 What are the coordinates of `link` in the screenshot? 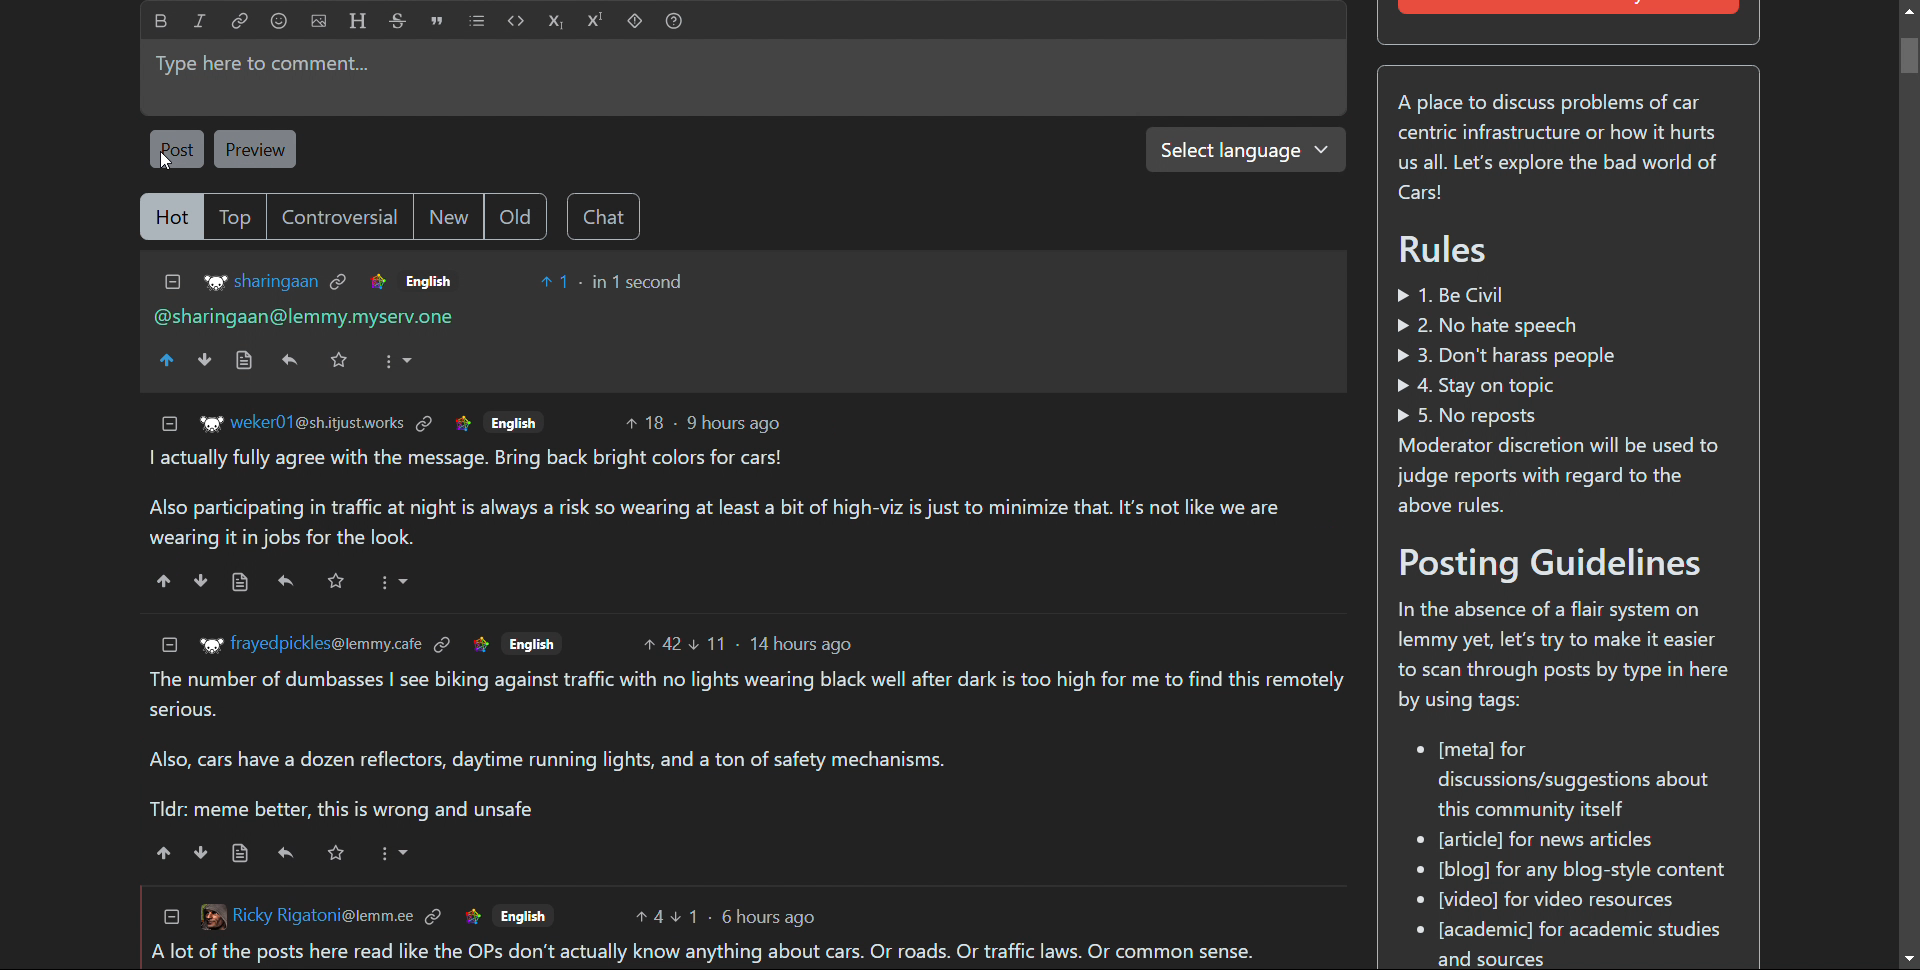 It's located at (240, 22).